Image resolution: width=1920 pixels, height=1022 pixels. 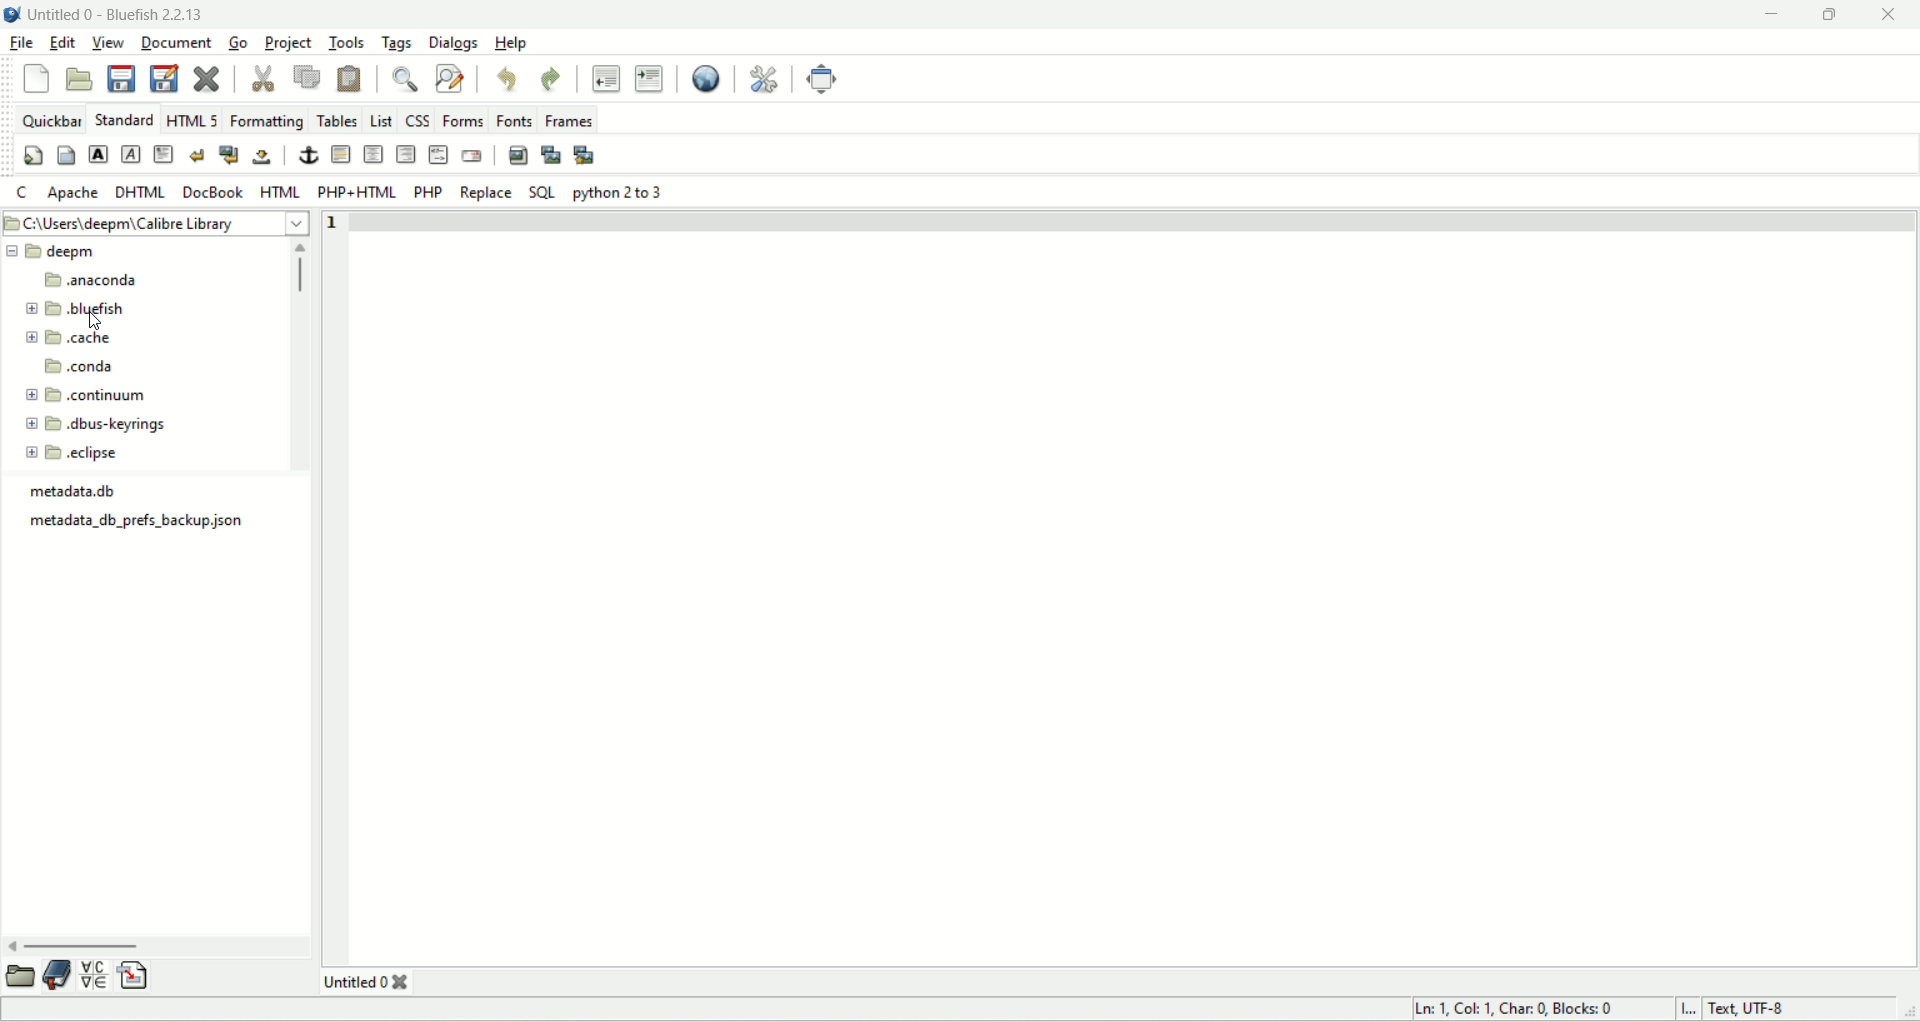 What do you see at coordinates (57, 253) in the screenshot?
I see `eepm` at bounding box center [57, 253].